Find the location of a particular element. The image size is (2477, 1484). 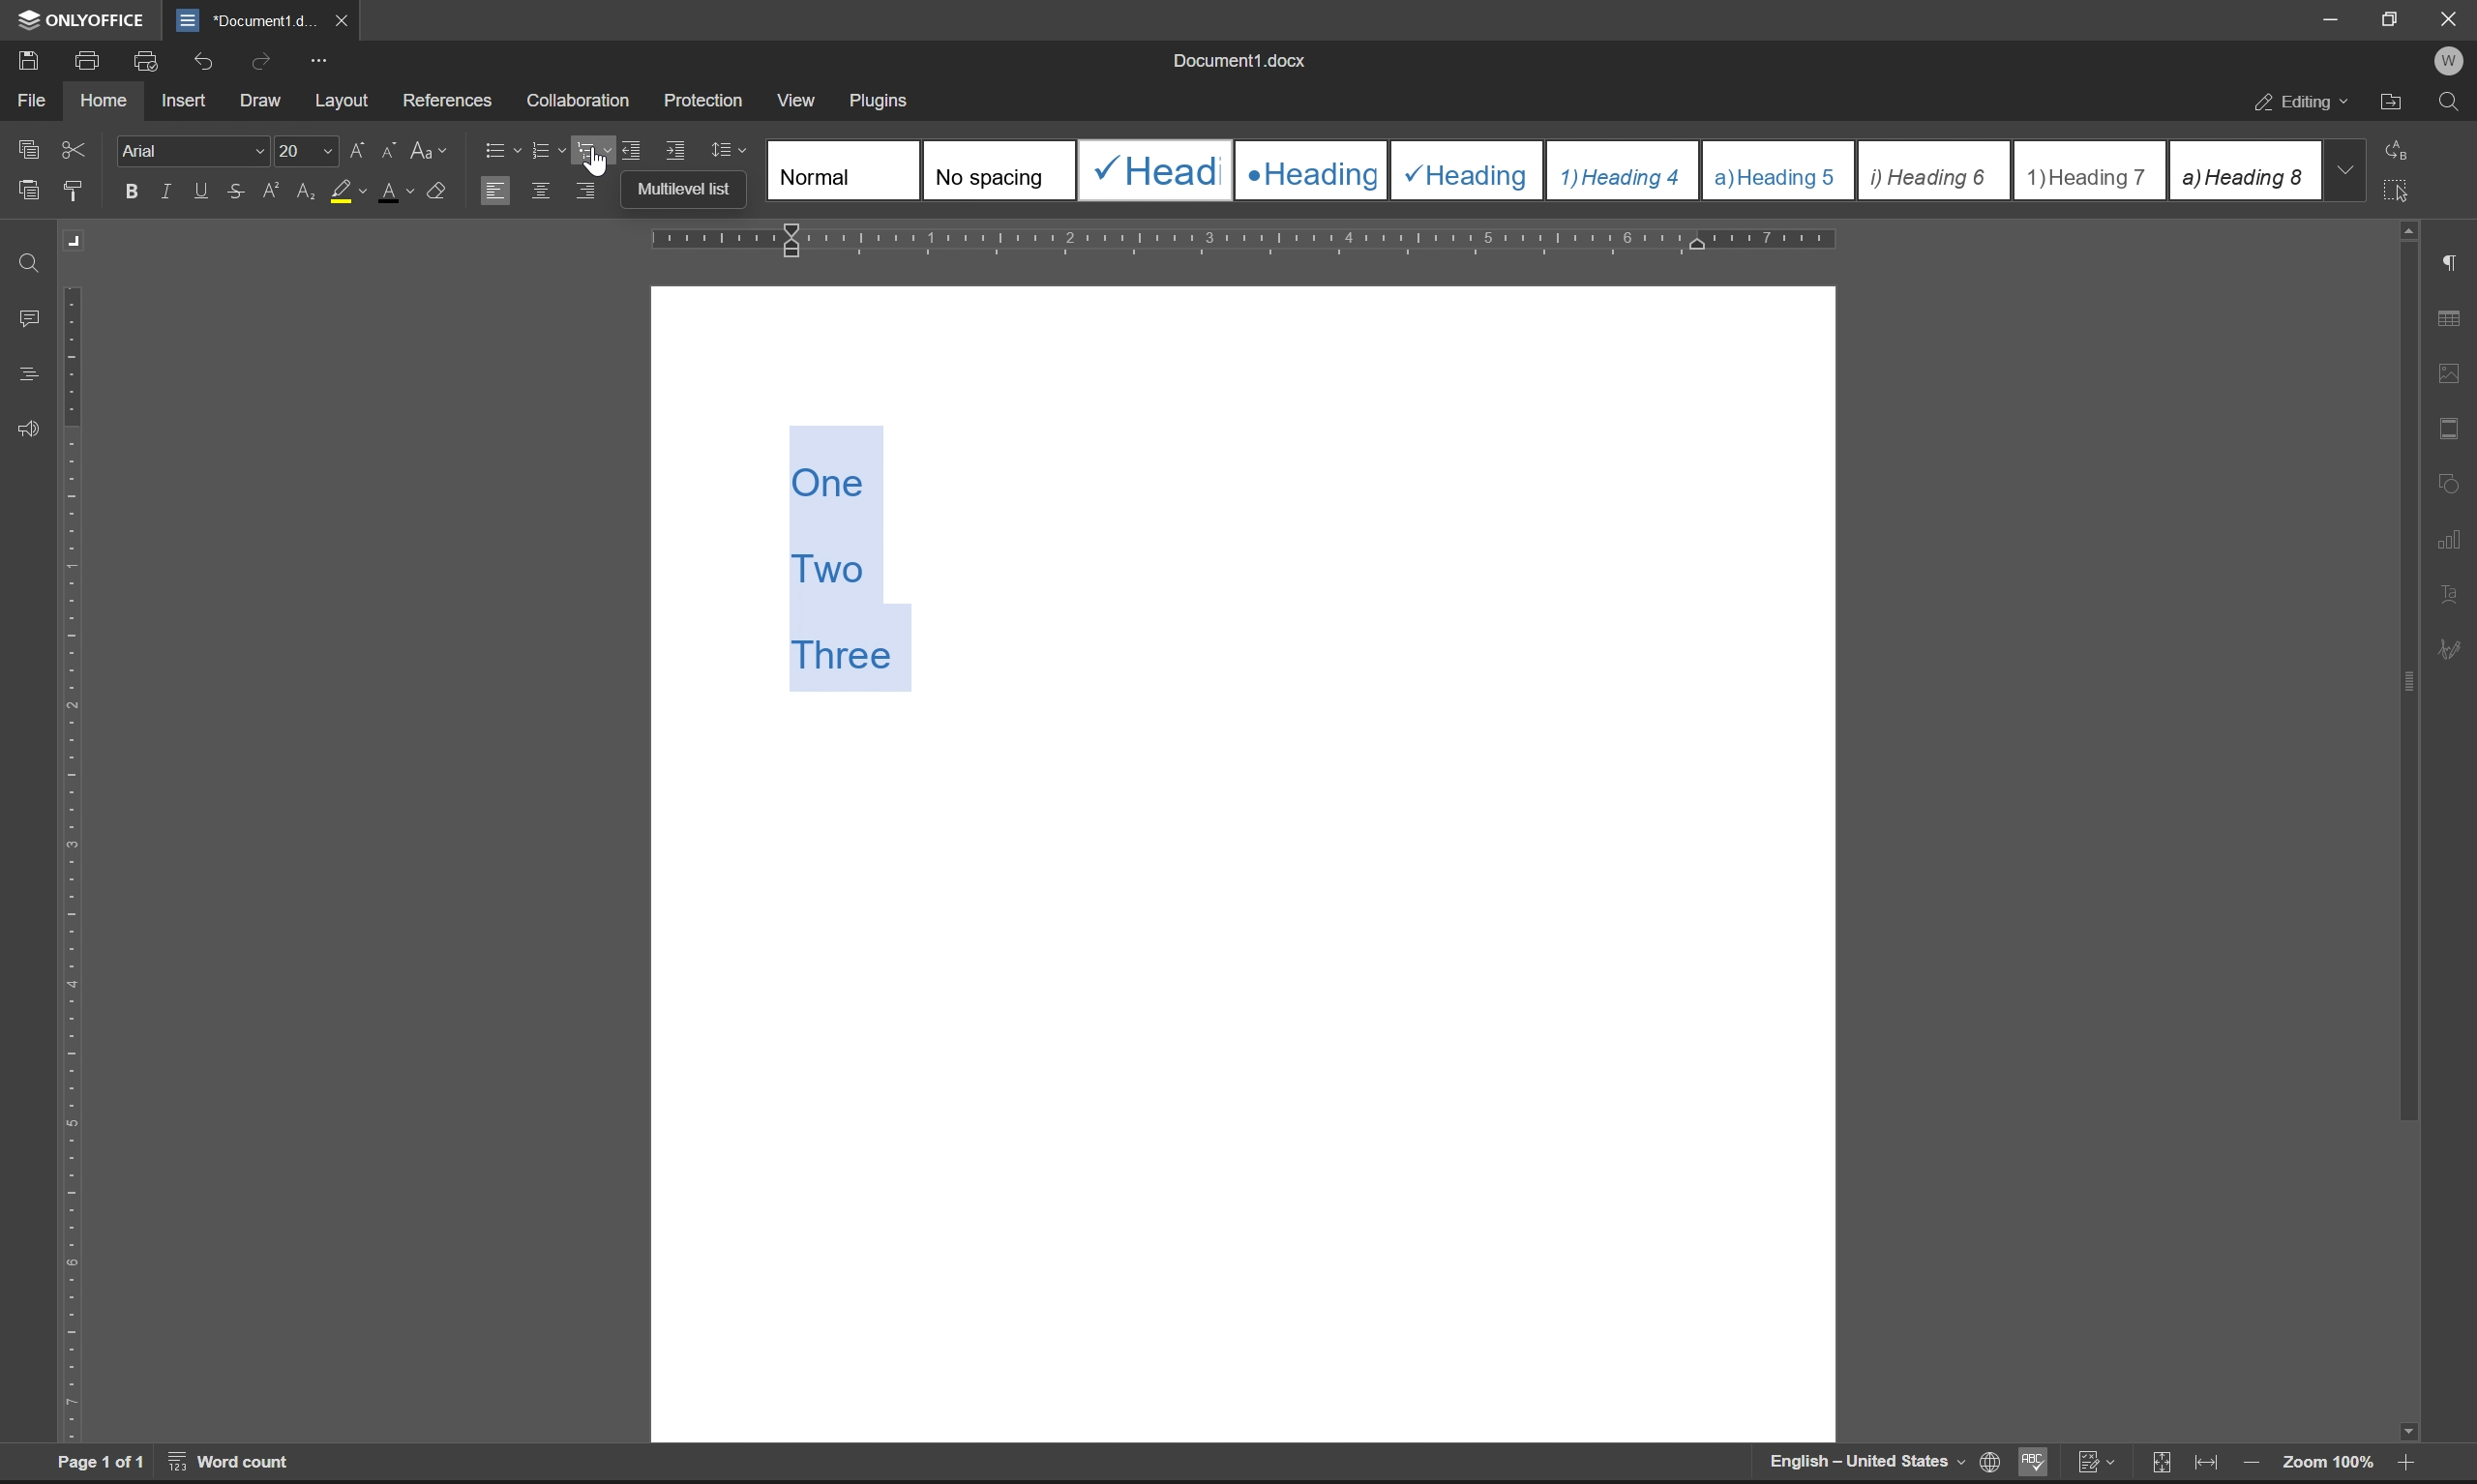

restore down is located at coordinates (2395, 18).